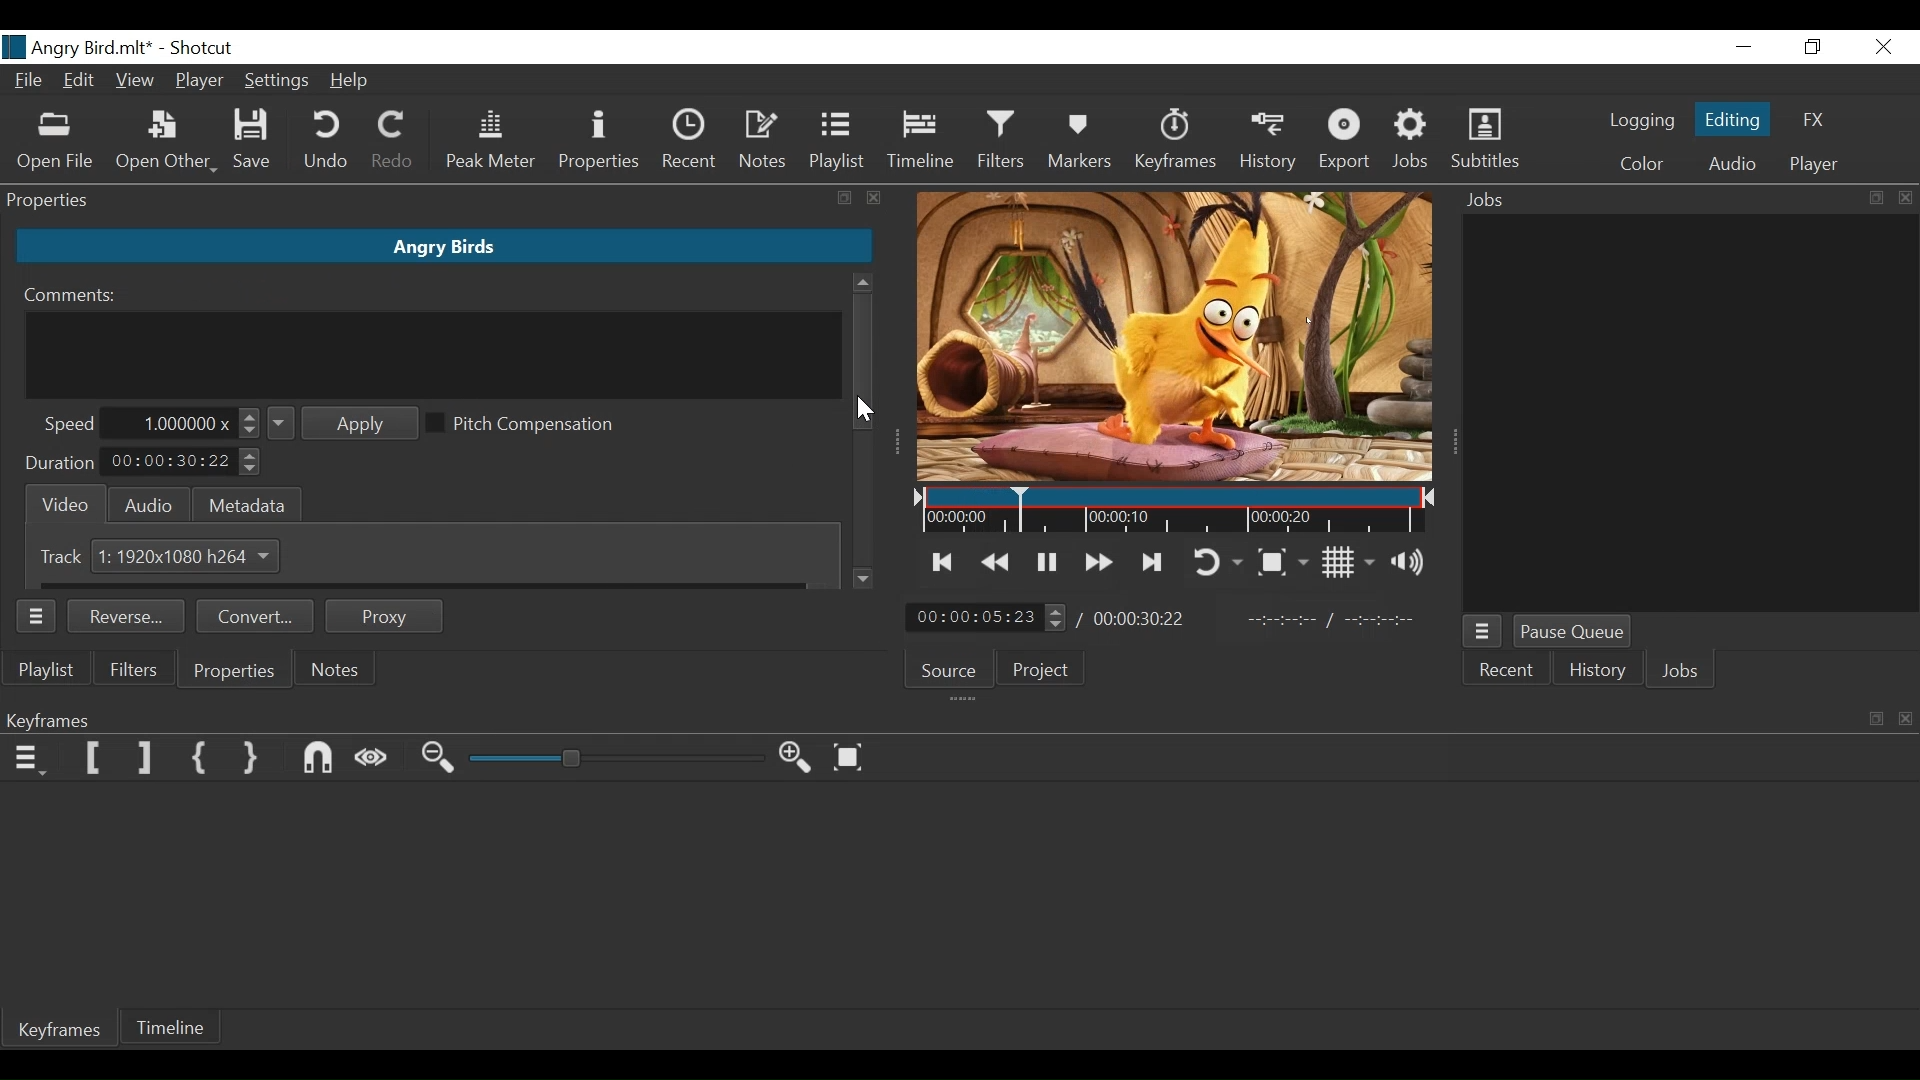  I want to click on Open File, so click(53, 143).